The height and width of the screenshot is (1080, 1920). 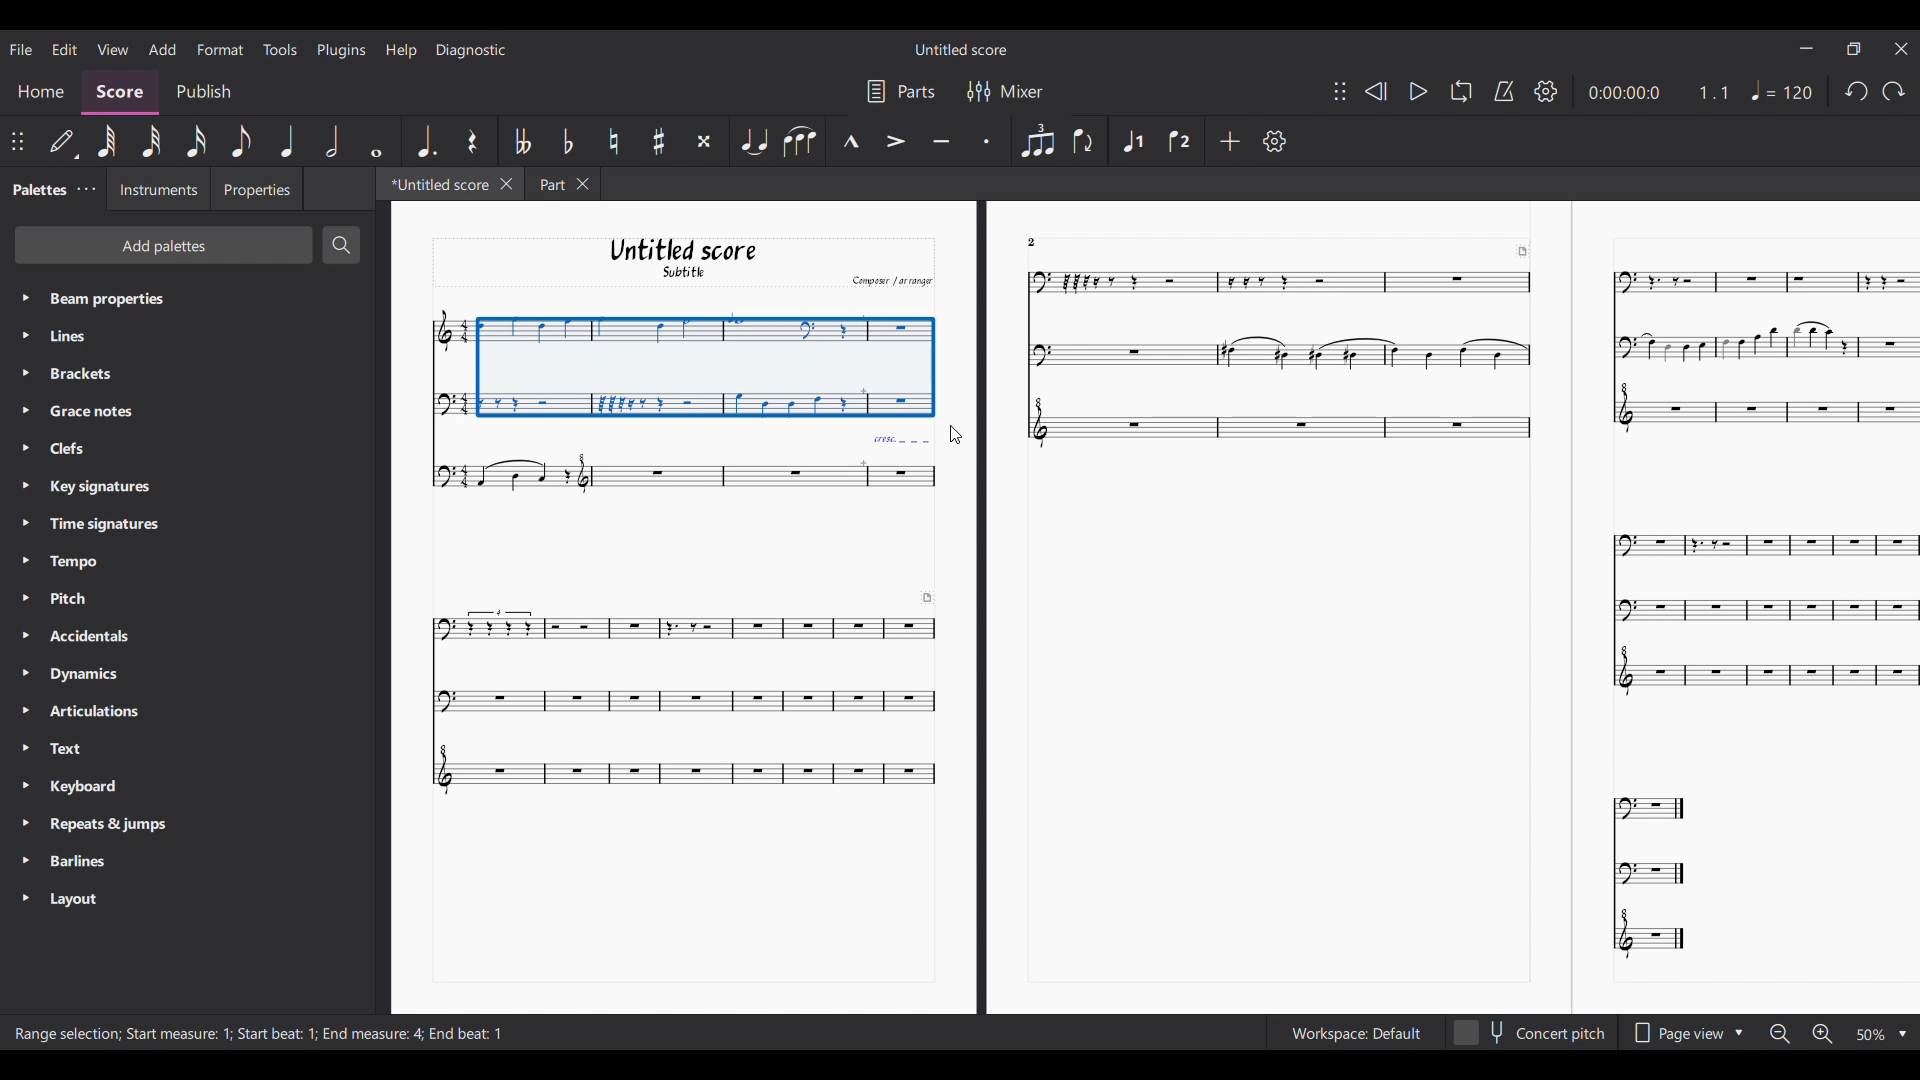 What do you see at coordinates (113, 49) in the screenshot?
I see `View ` at bounding box center [113, 49].